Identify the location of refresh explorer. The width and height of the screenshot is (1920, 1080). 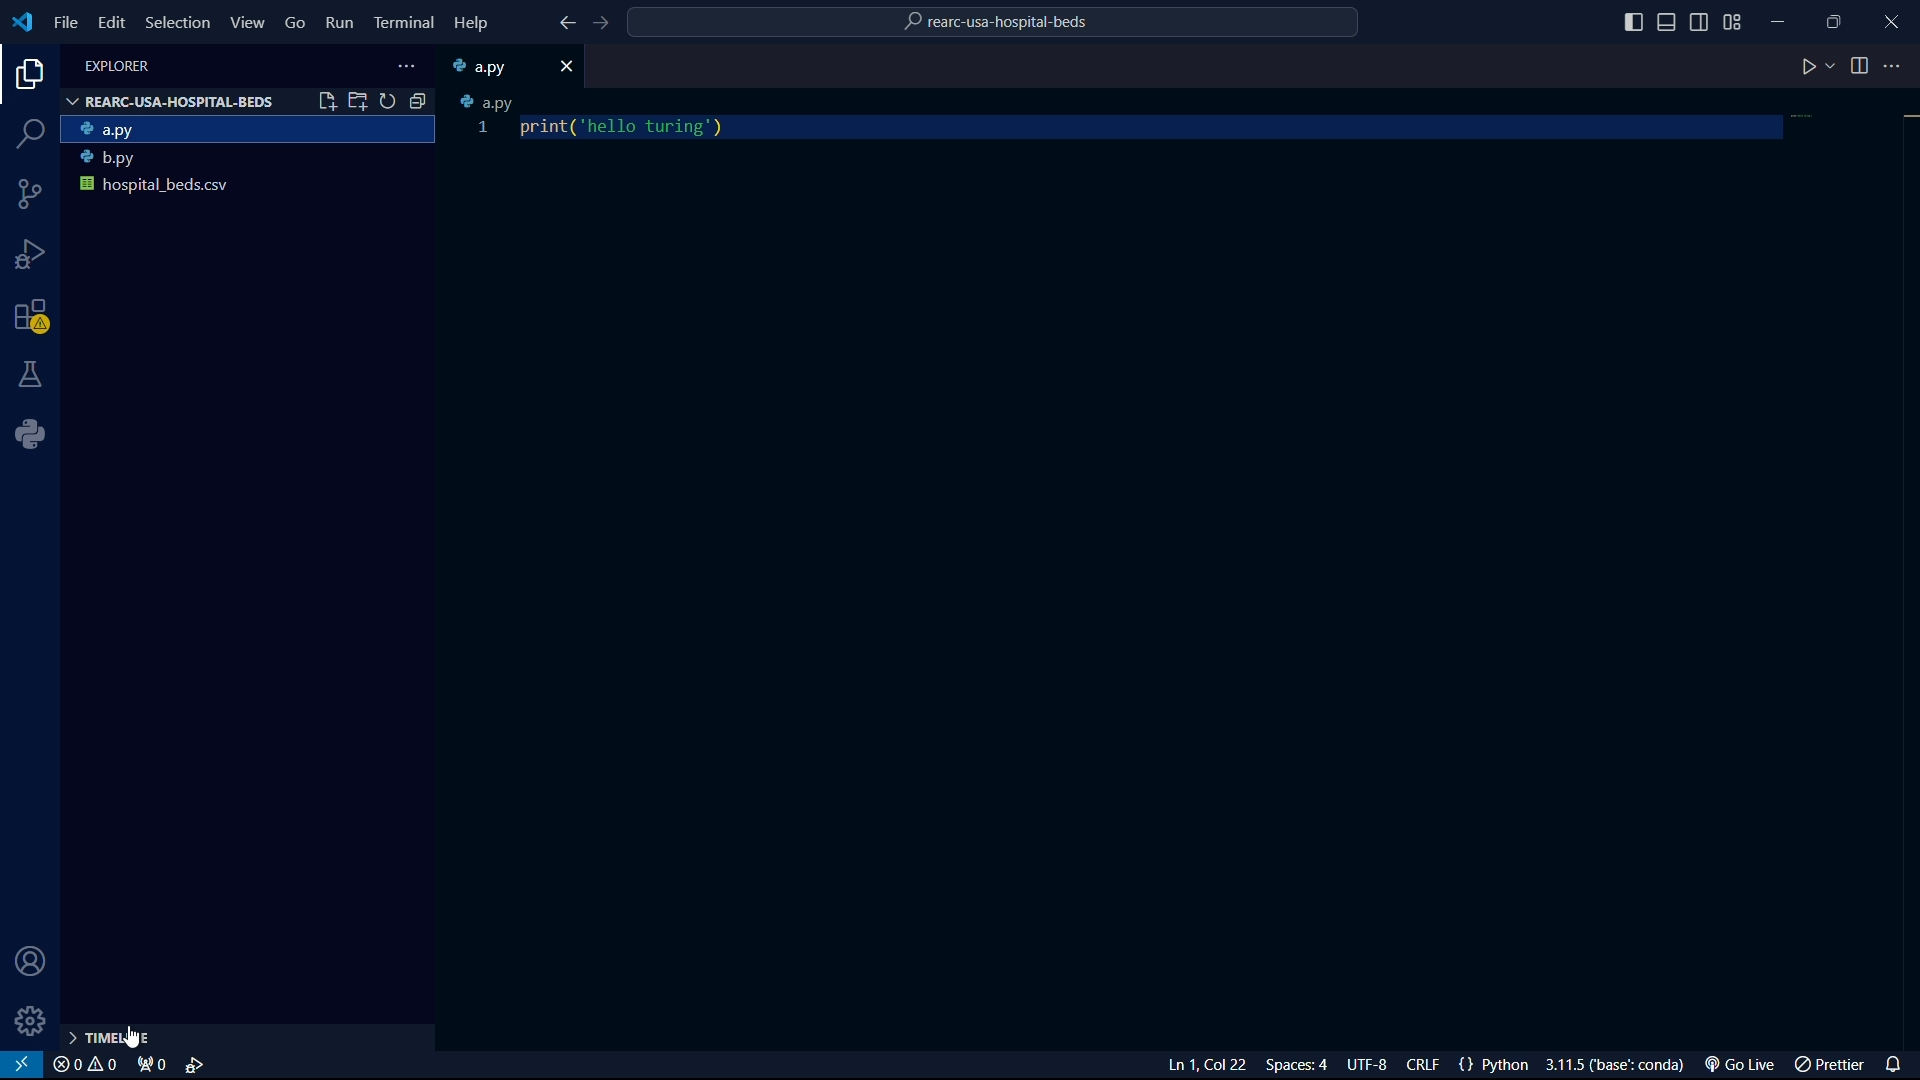
(389, 101).